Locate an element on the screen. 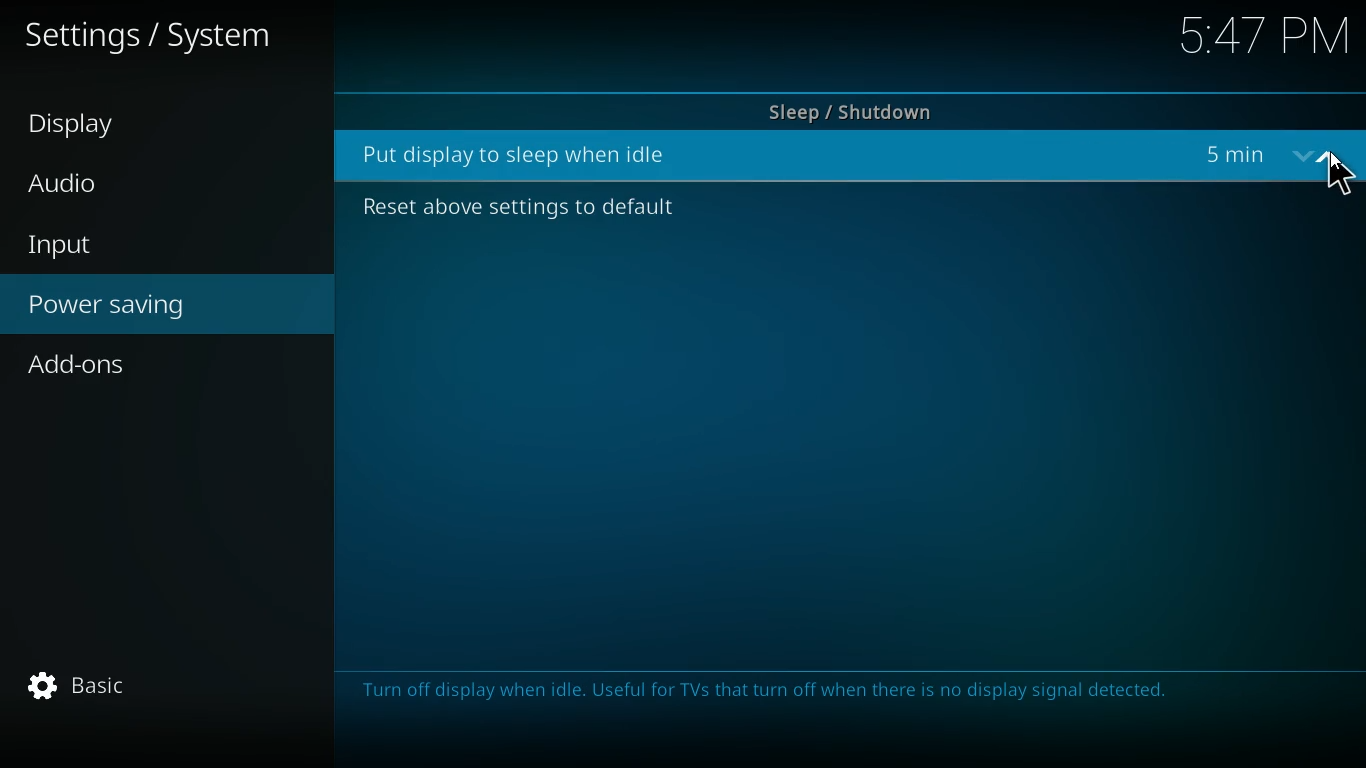  add-ons is located at coordinates (153, 368).